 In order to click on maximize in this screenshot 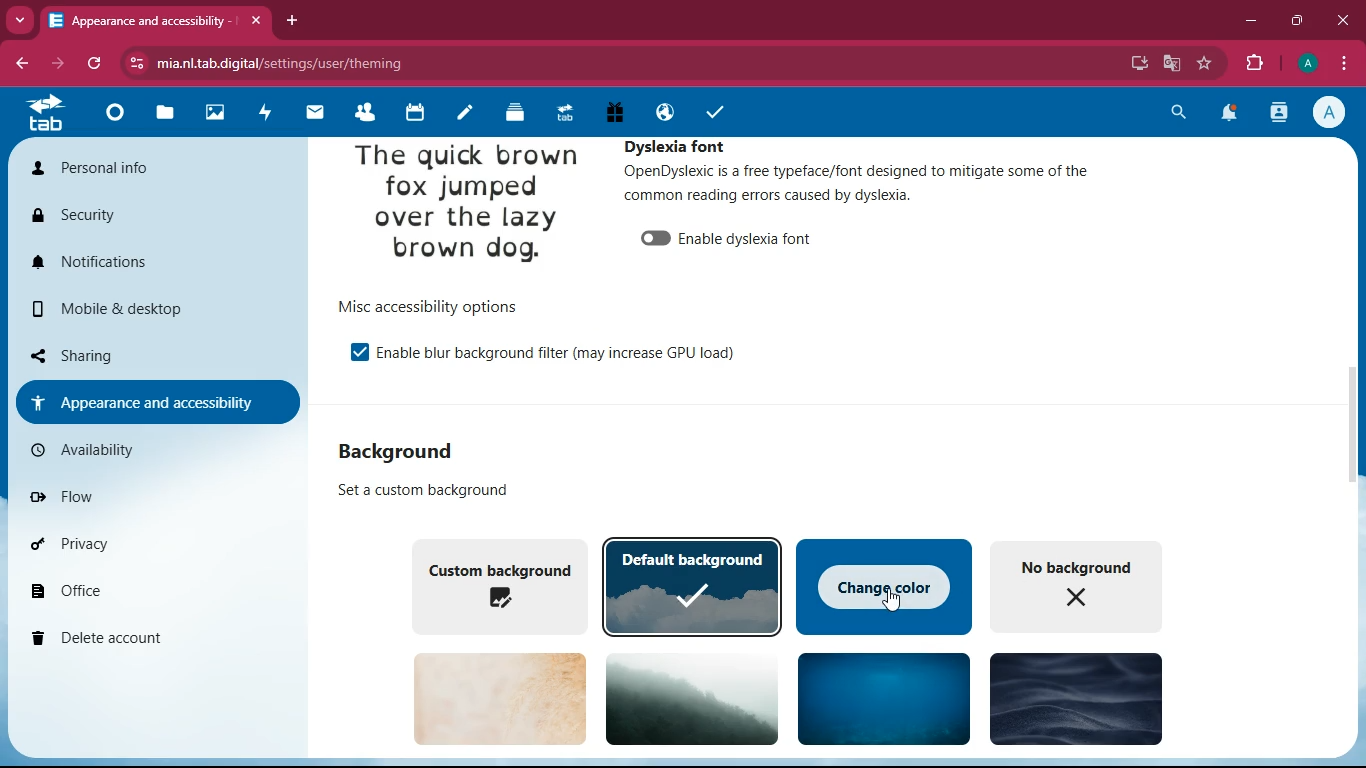, I will do `click(1299, 21)`.